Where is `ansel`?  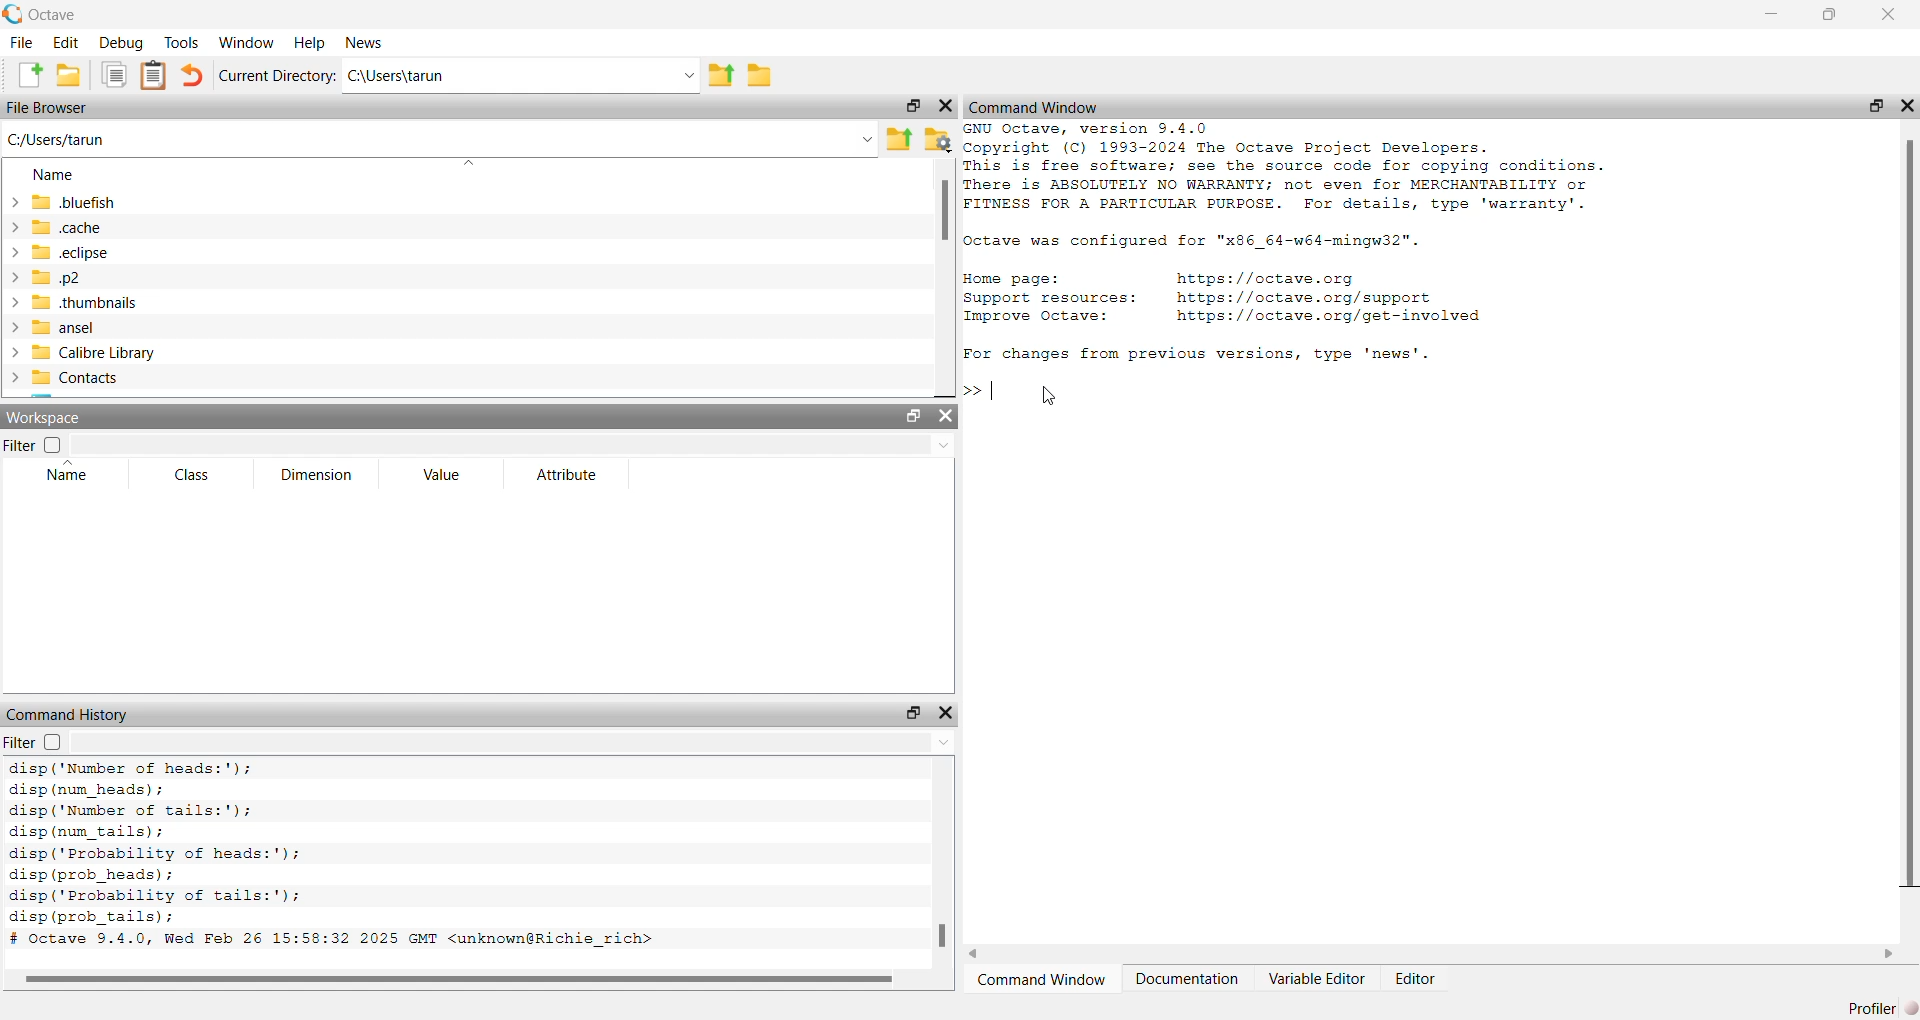
ansel is located at coordinates (66, 328).